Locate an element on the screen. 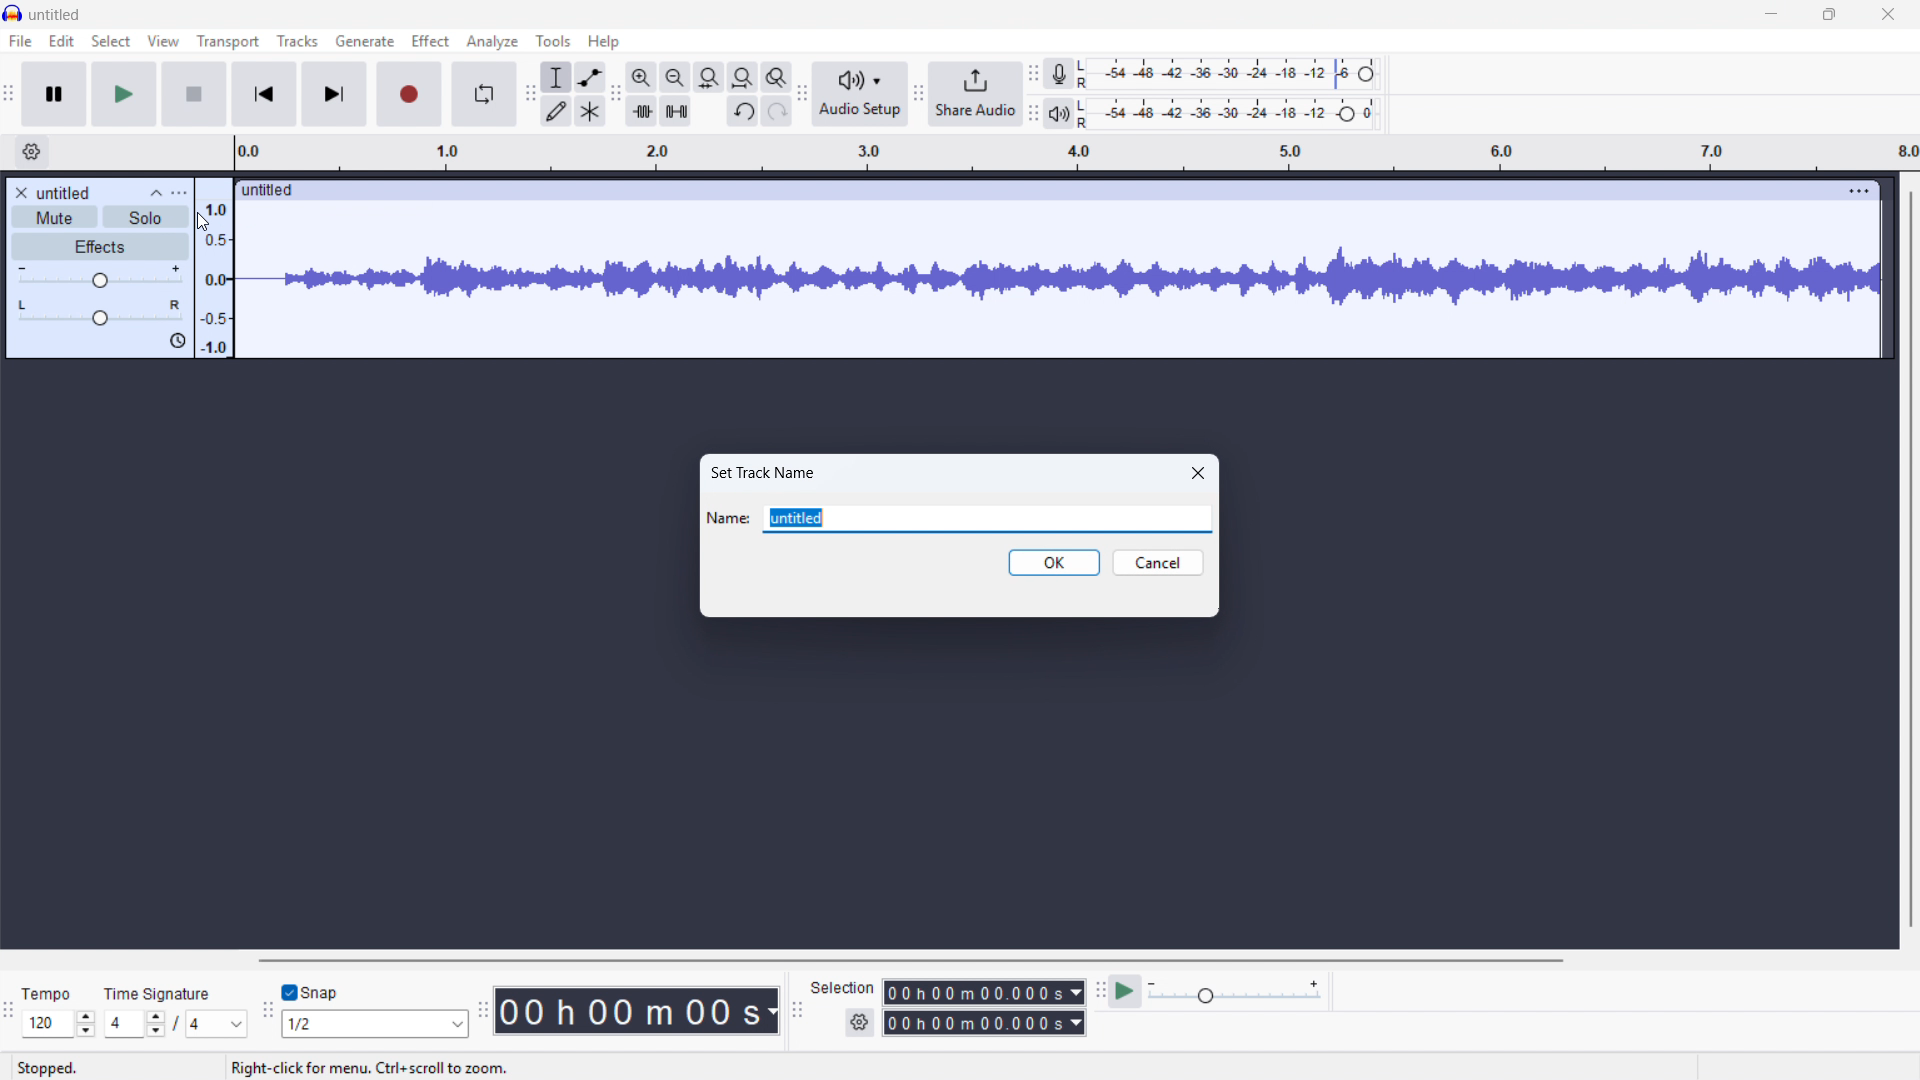  Time toolbar  is located at coordinates (482, 1013).